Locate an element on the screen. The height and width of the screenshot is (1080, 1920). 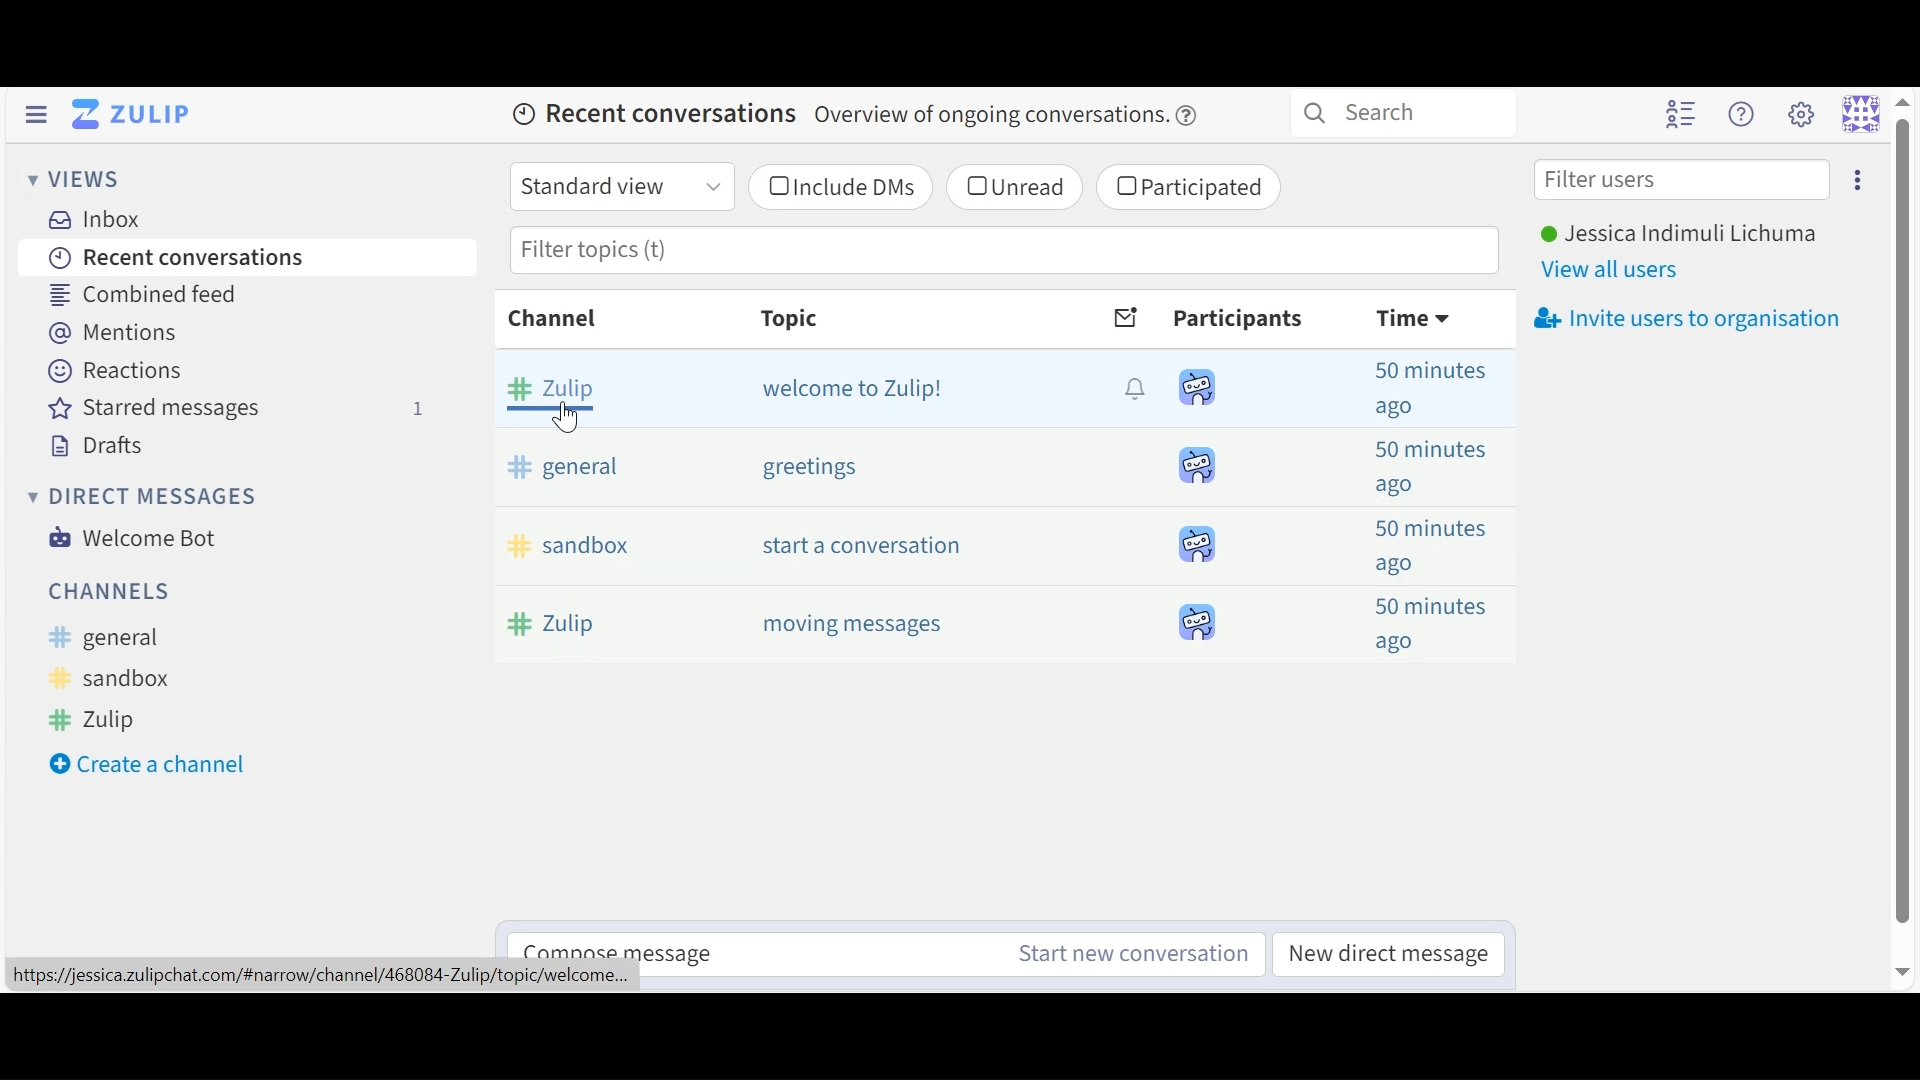
scroll bar is located at coordinates (1908, 529).